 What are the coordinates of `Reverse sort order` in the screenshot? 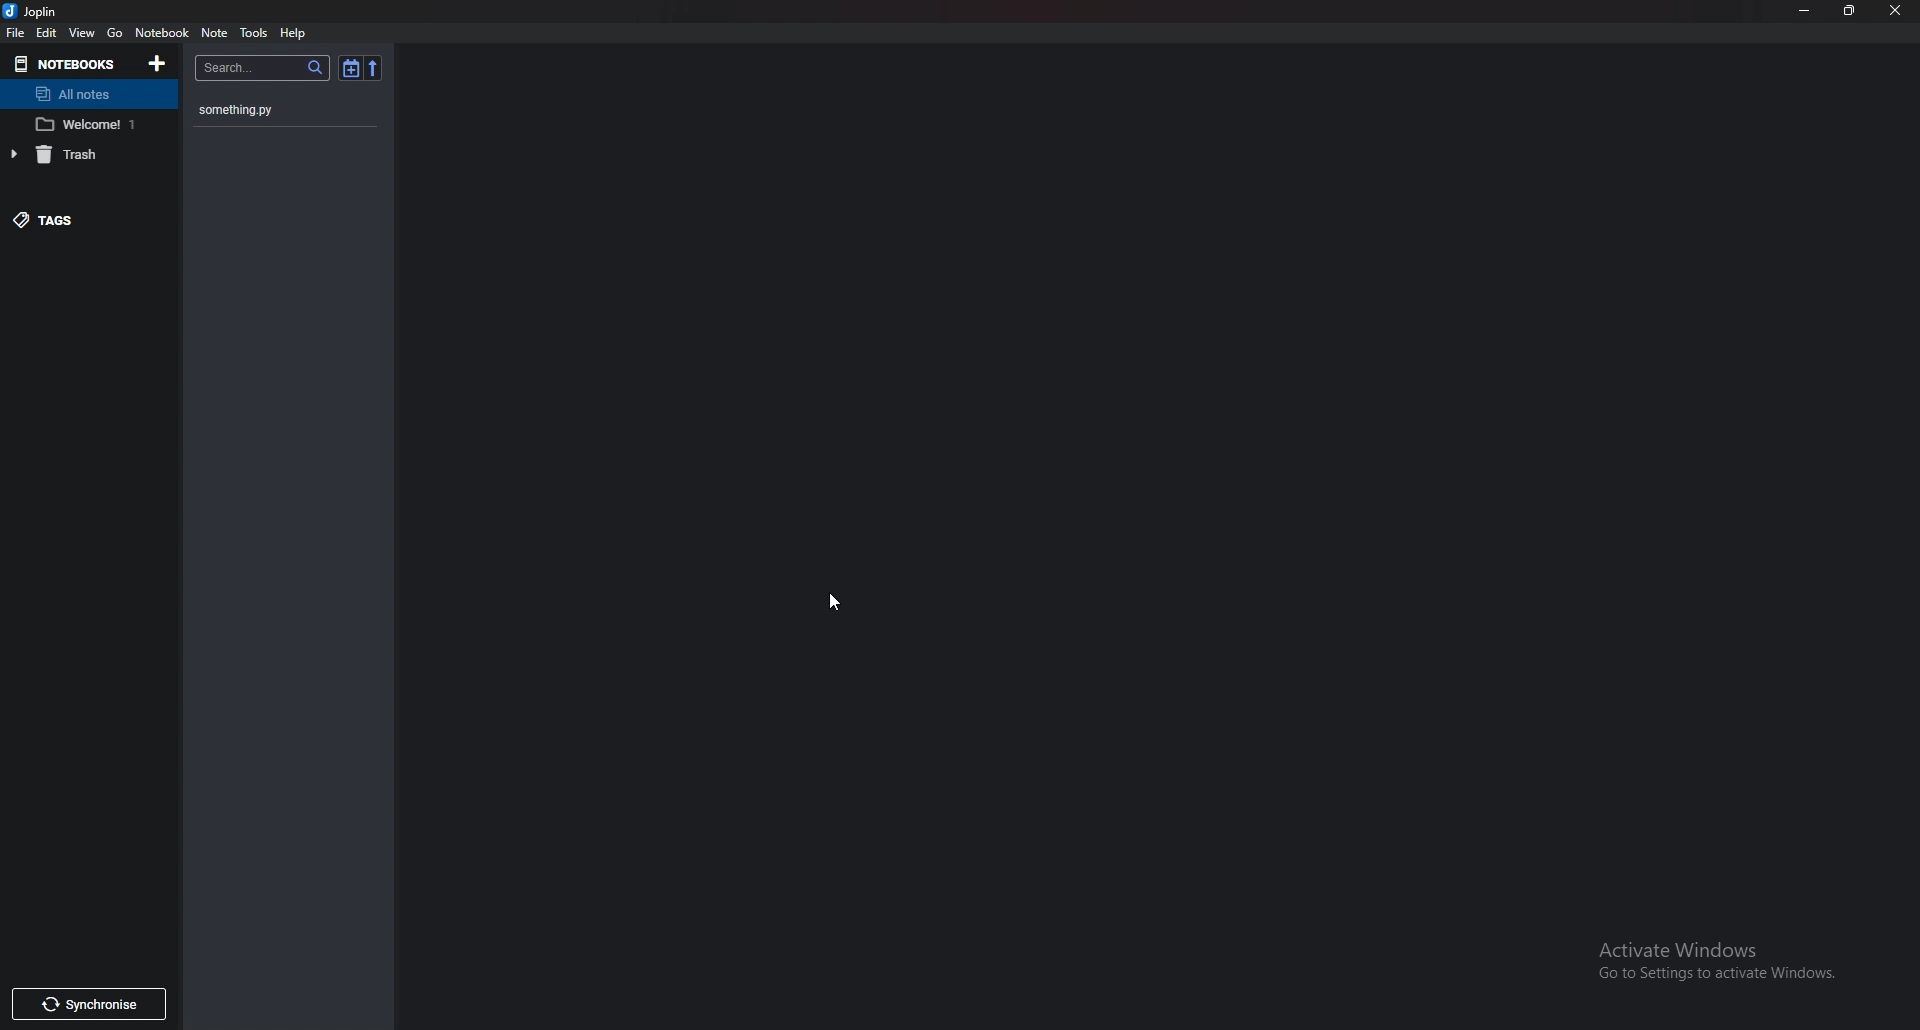 It's located at (374, 67).